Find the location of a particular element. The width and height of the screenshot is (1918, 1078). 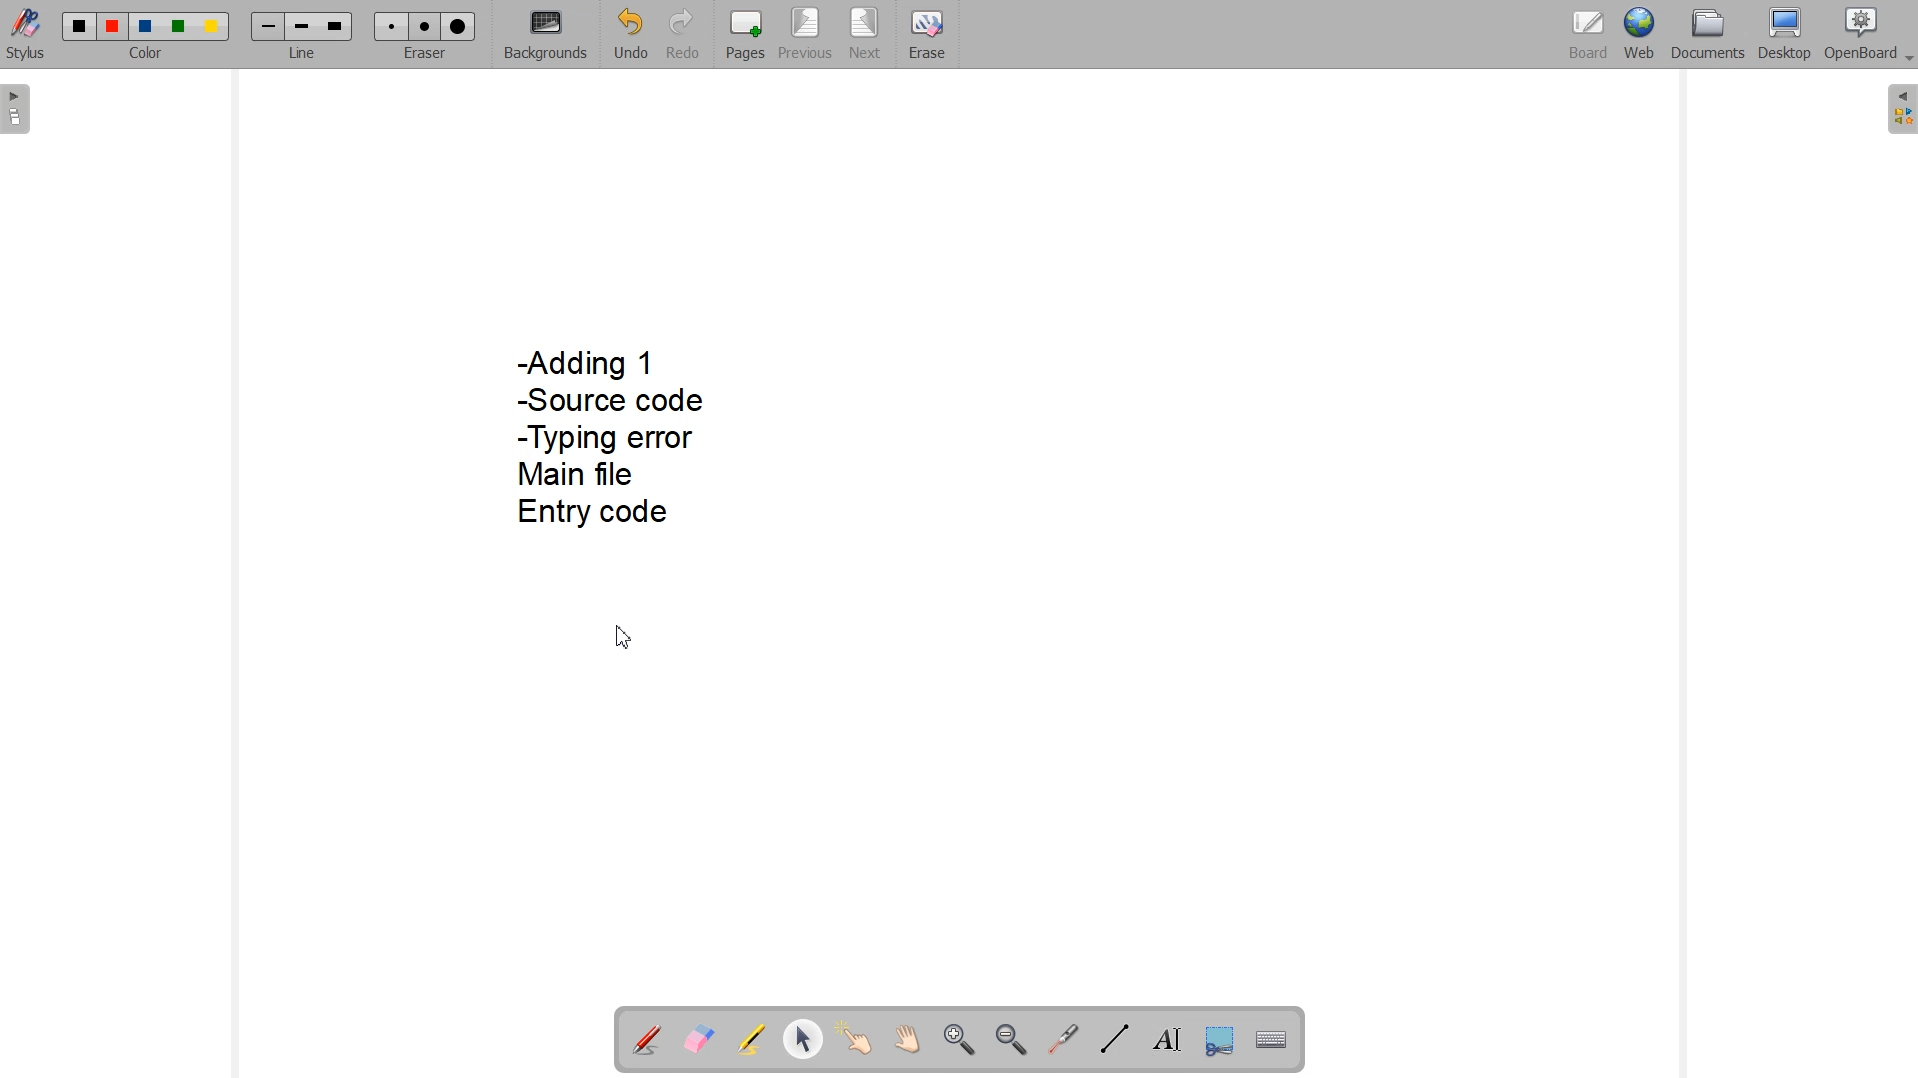

Zoom out is located at coordinates (1010, 1039).